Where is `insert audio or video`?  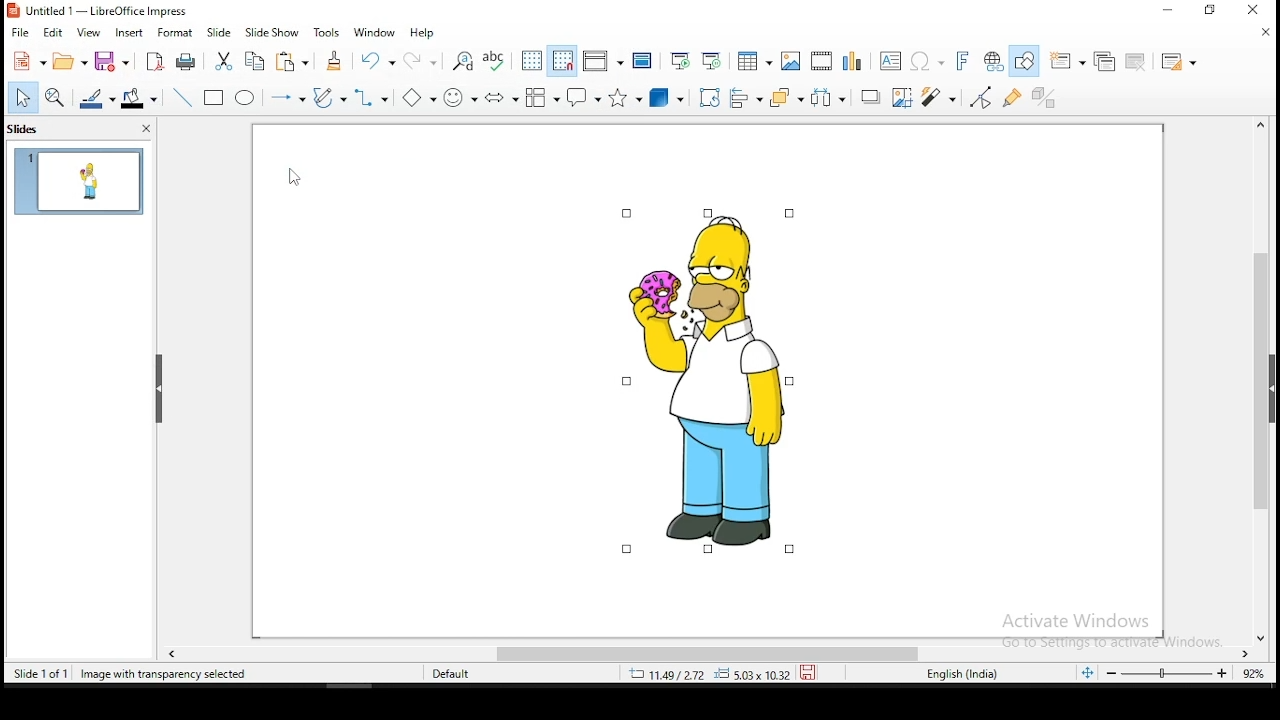
insert audio or video is located at coordinates (821, 57).